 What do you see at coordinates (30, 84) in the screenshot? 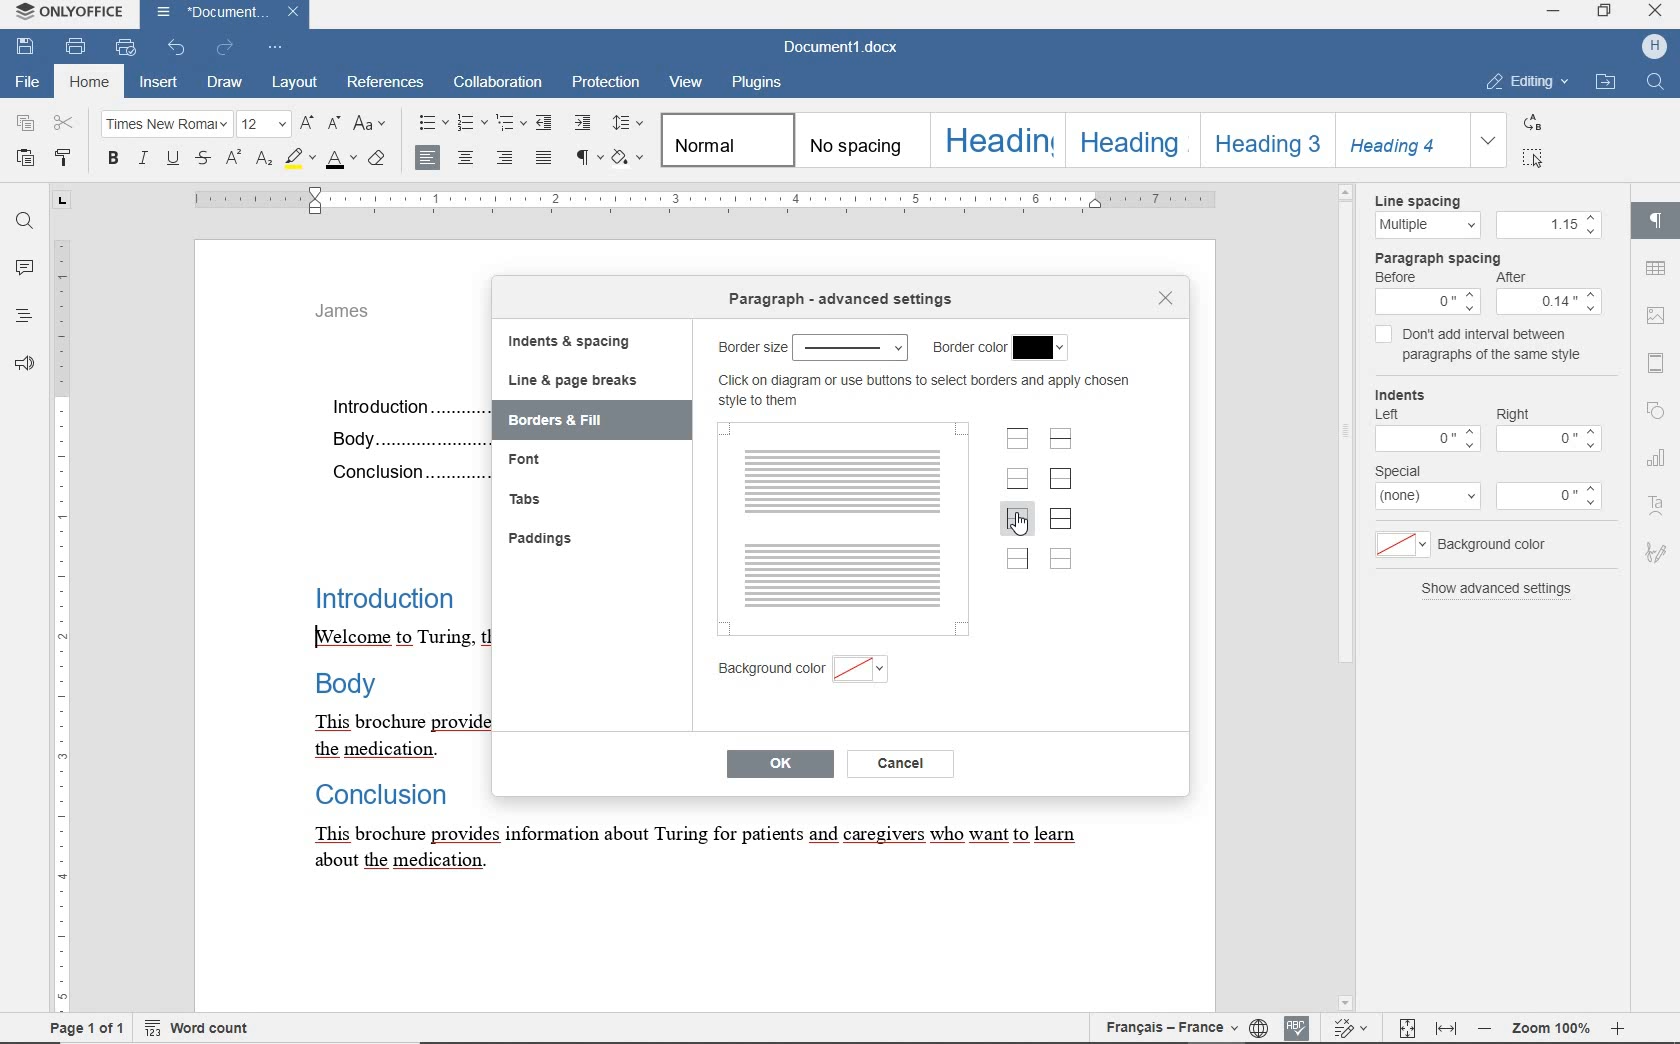
I see `file` at bounding box center [30, 84].